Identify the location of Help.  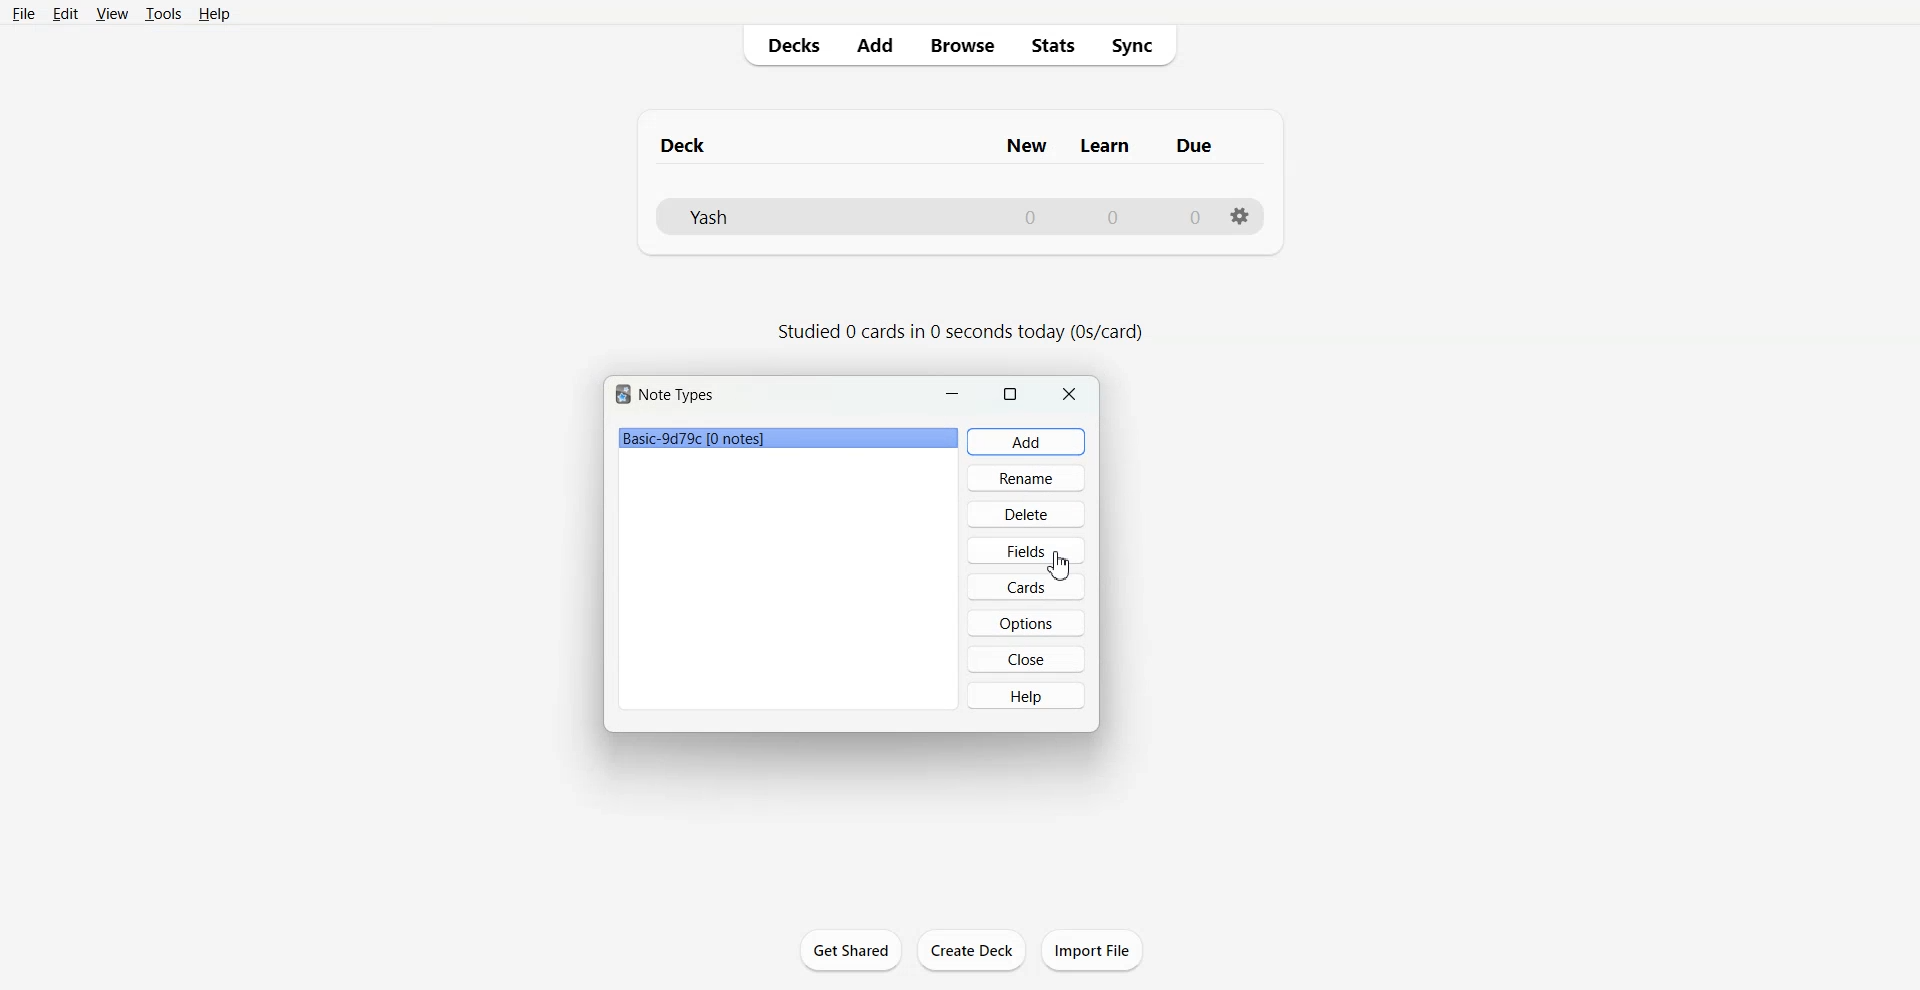
(1026, 694).